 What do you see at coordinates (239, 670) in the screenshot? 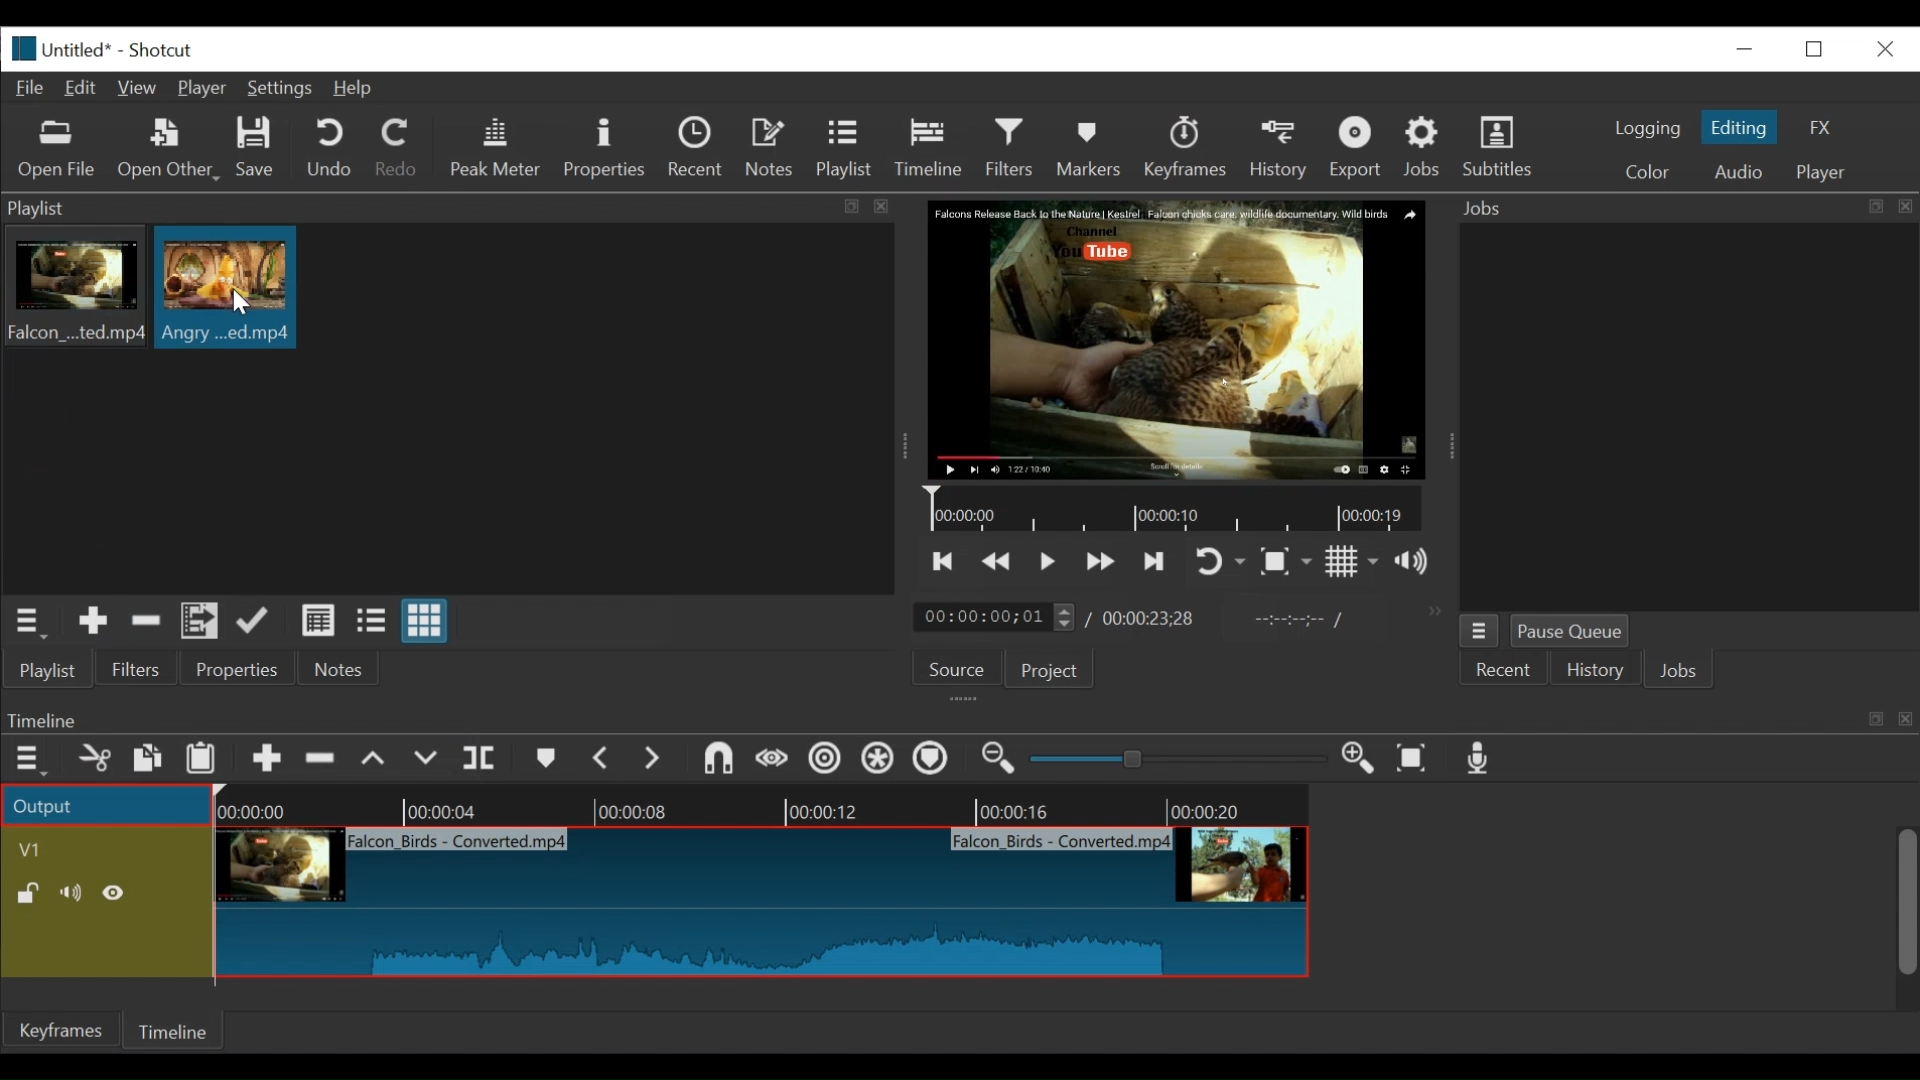
I see `properties` at bounding box center [239, 670].